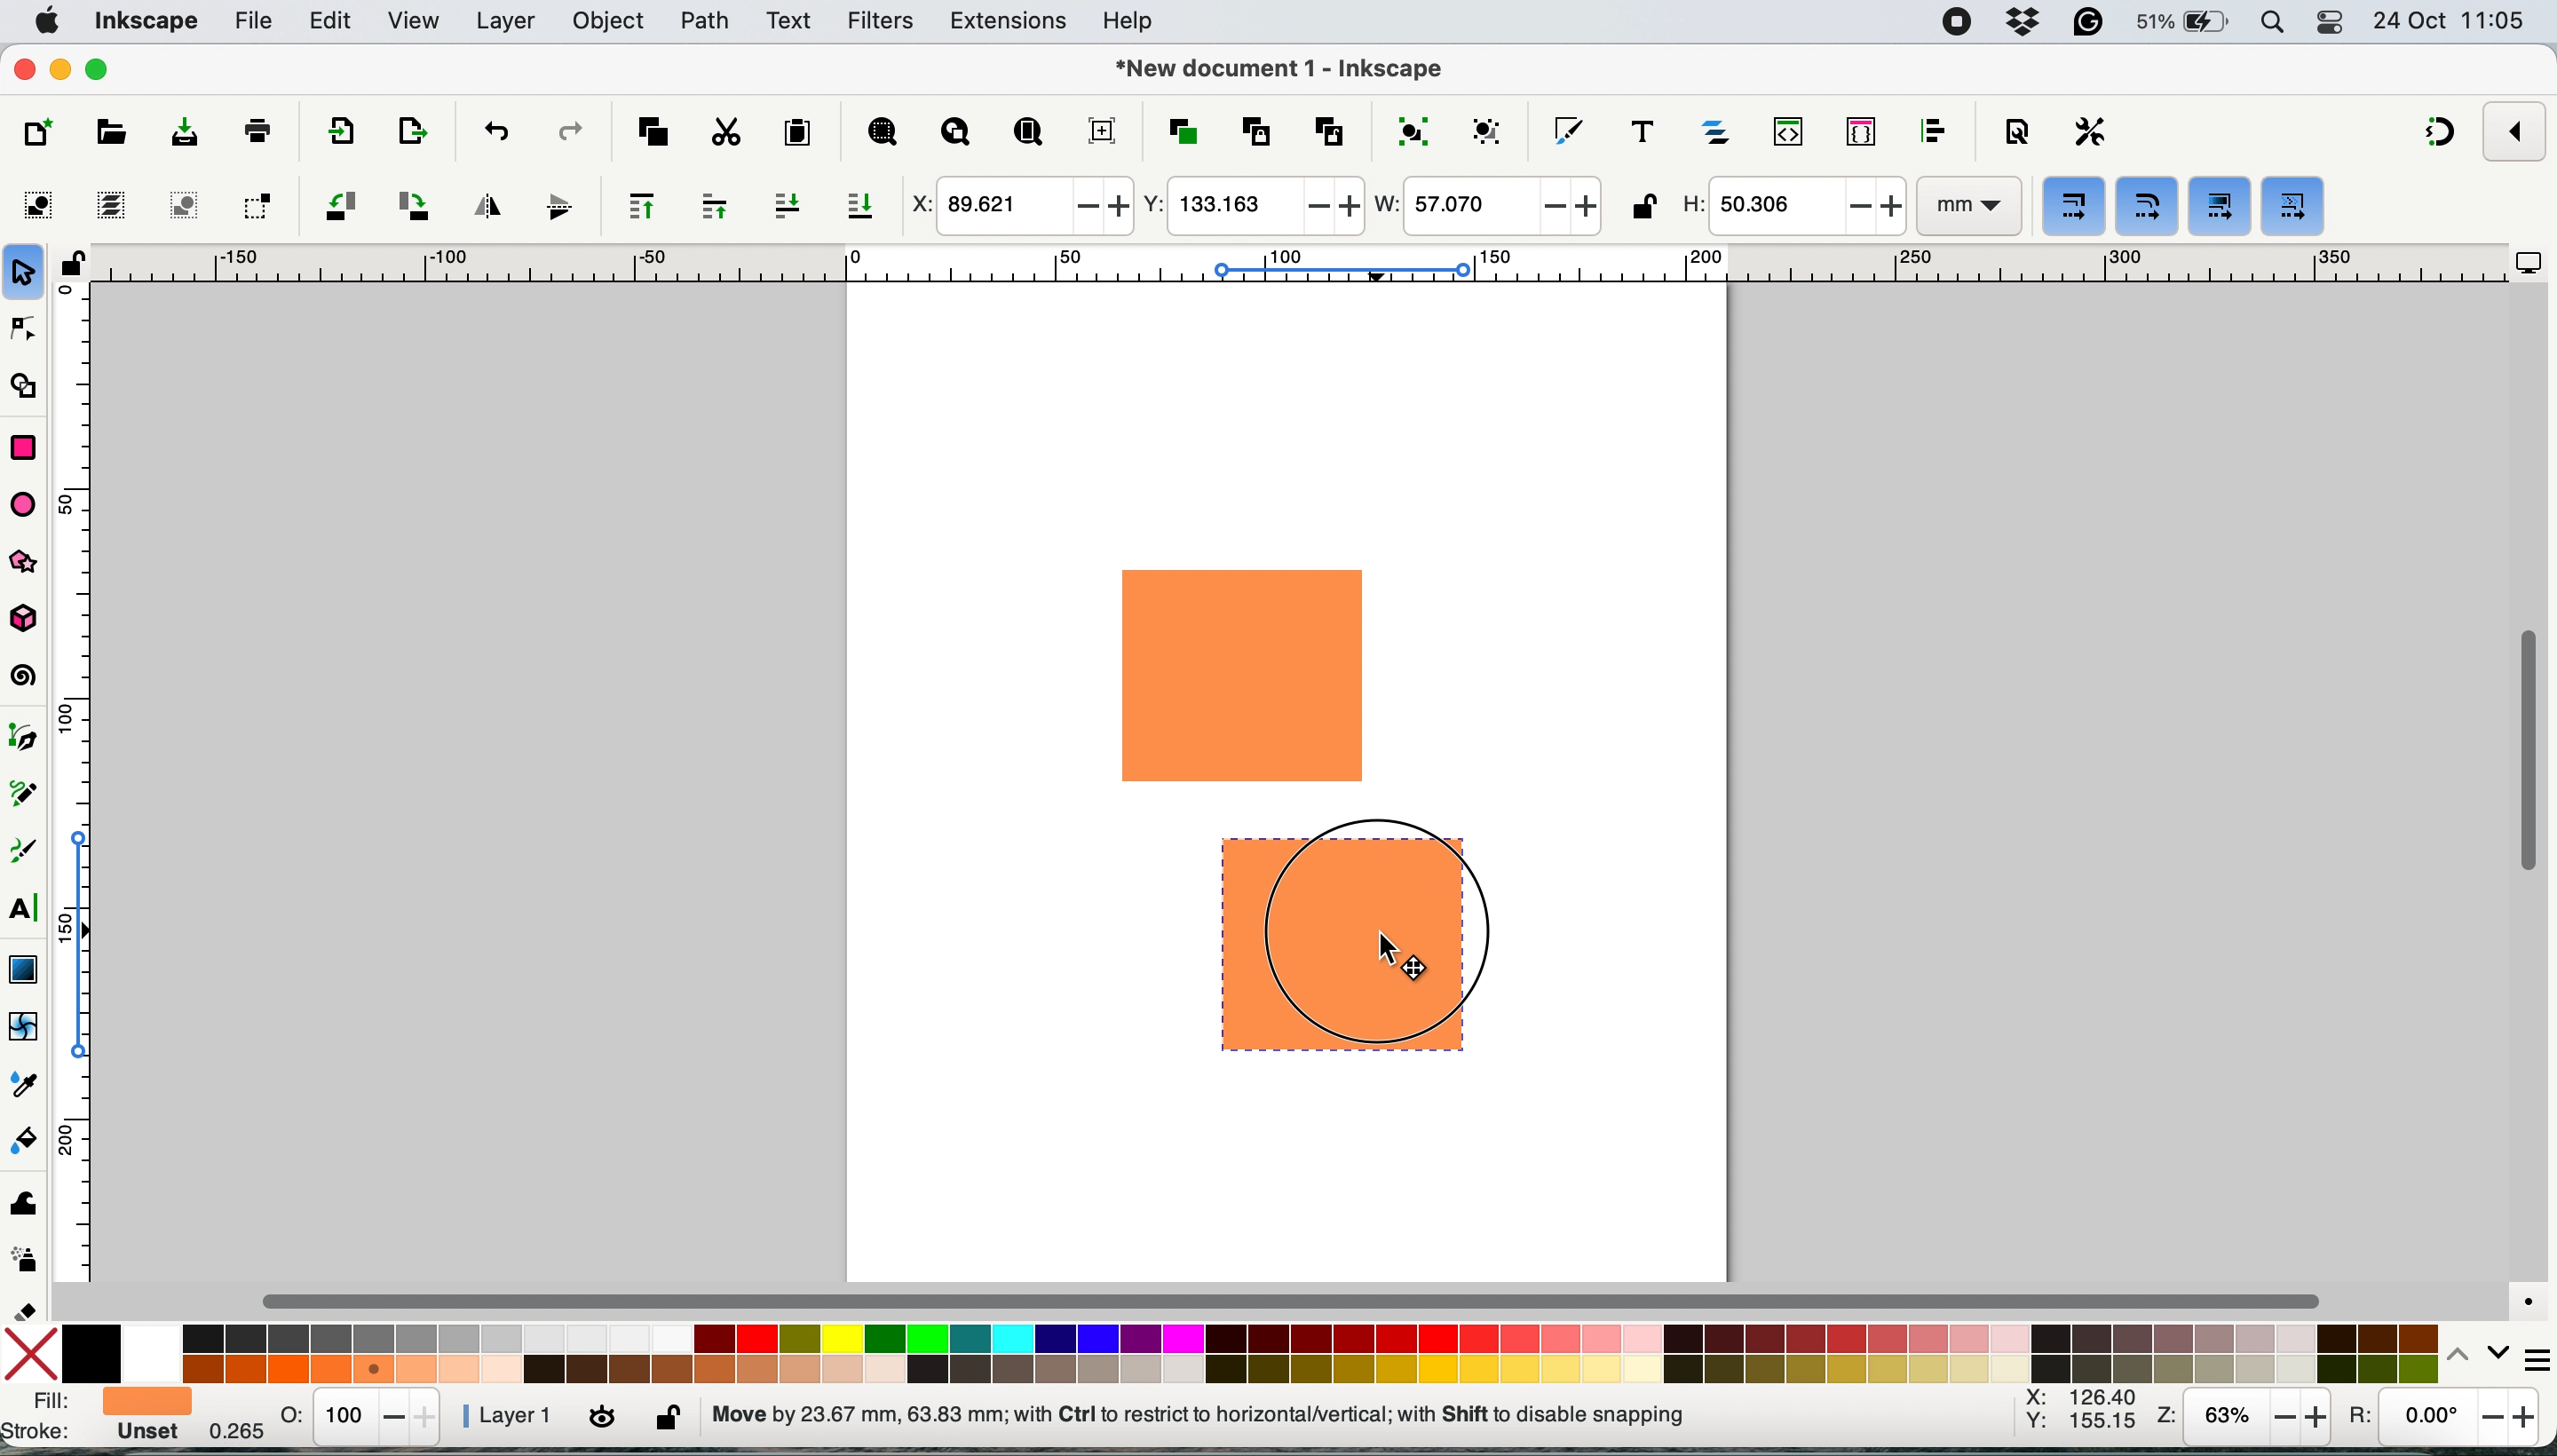 The image size is (2557, 1456). I want to click on new, so click(42, 133).